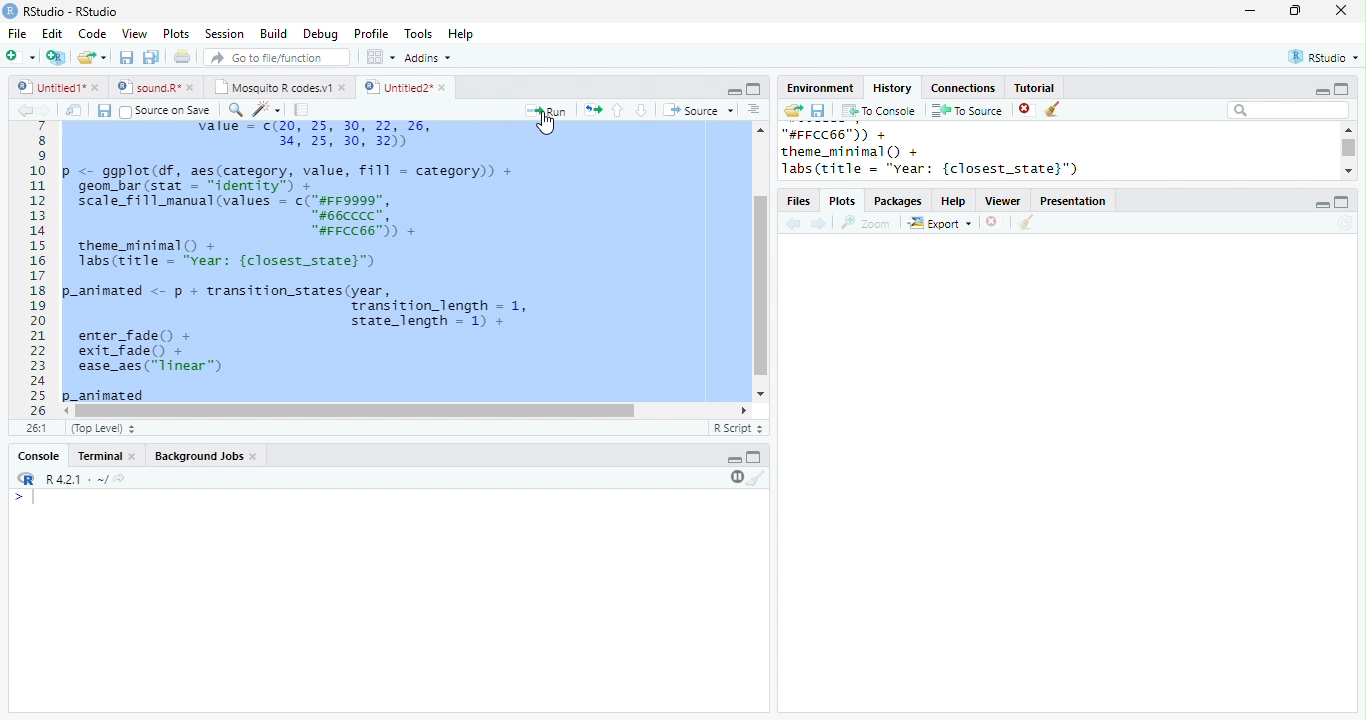  I want to click on maximize, so click(1342, 88).